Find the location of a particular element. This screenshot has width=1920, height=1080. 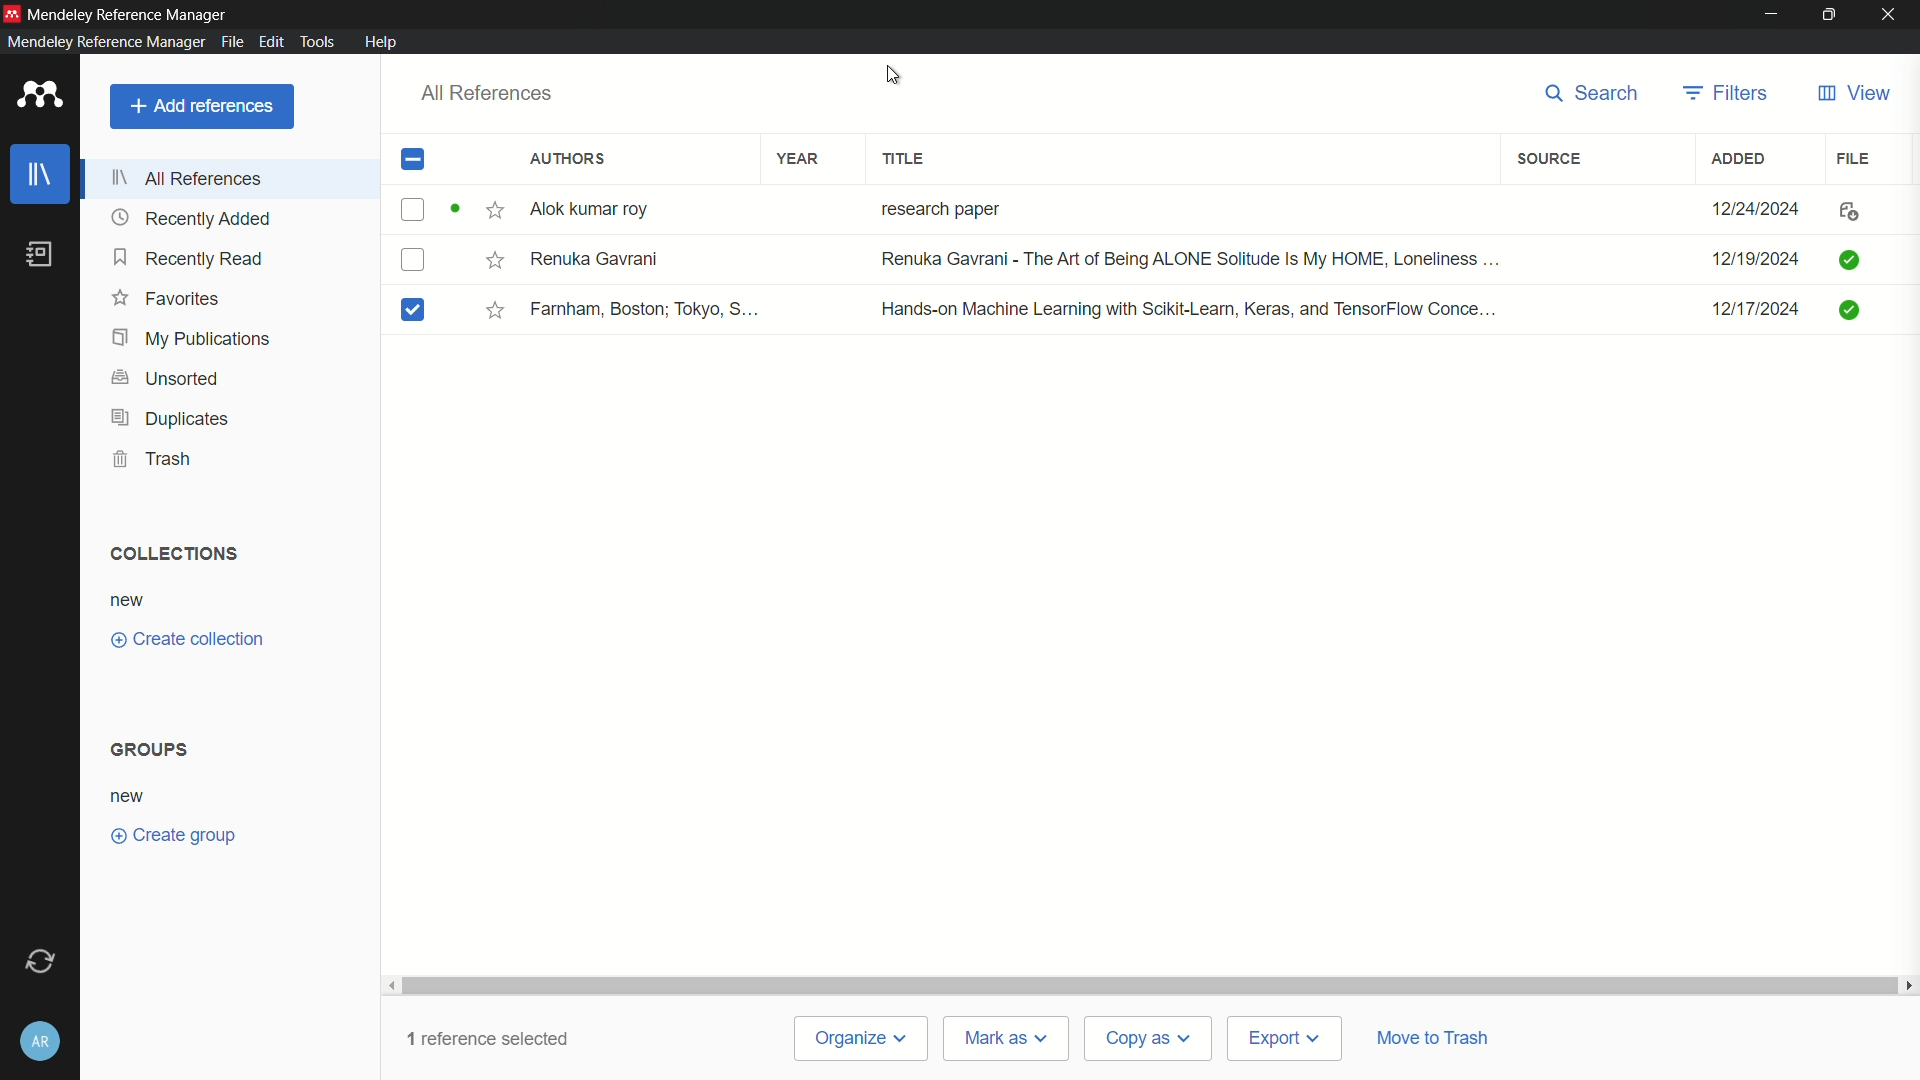

help menu is located at coordinates (382, 42).